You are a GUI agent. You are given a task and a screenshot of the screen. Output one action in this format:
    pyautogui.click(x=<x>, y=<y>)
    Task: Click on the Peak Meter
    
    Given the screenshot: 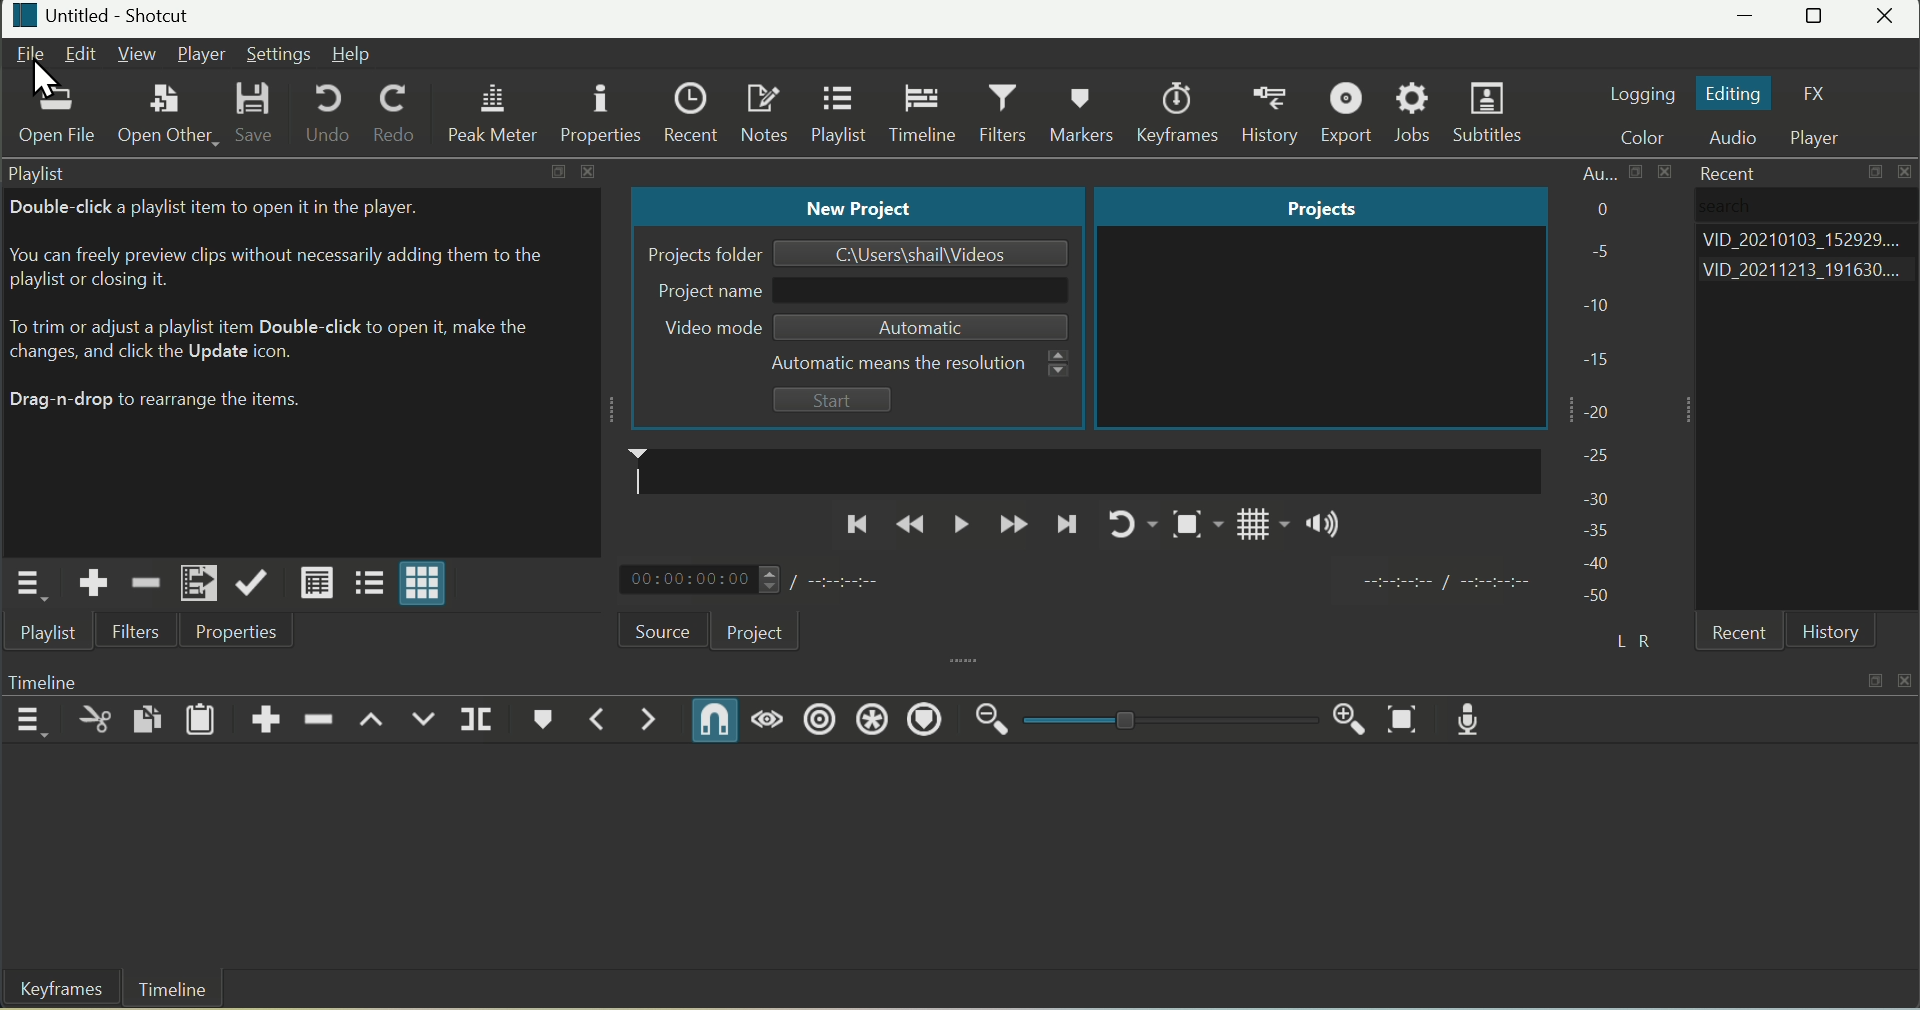 What is the action you would take?
    pyautogui.click(x=497, y=115)
    